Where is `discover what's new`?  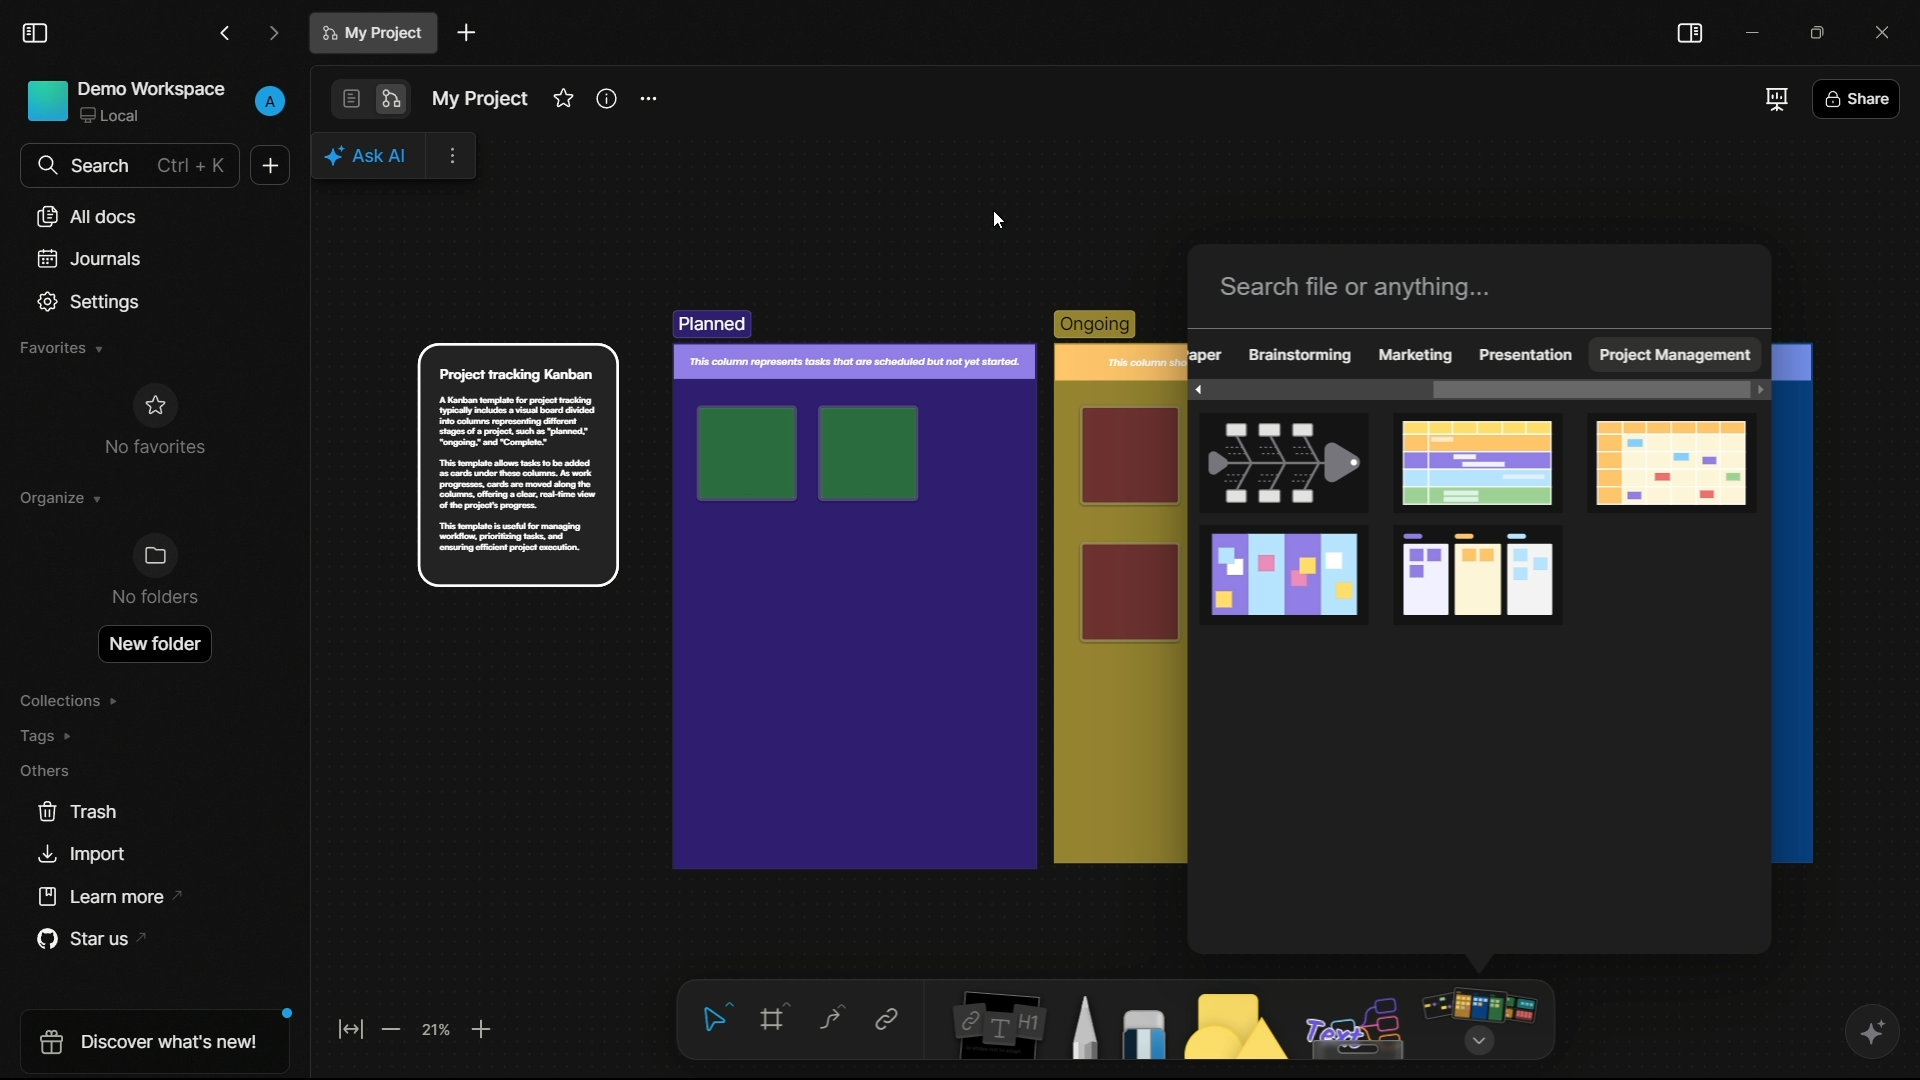 discover what's new is located at coordinates (160, 1040).